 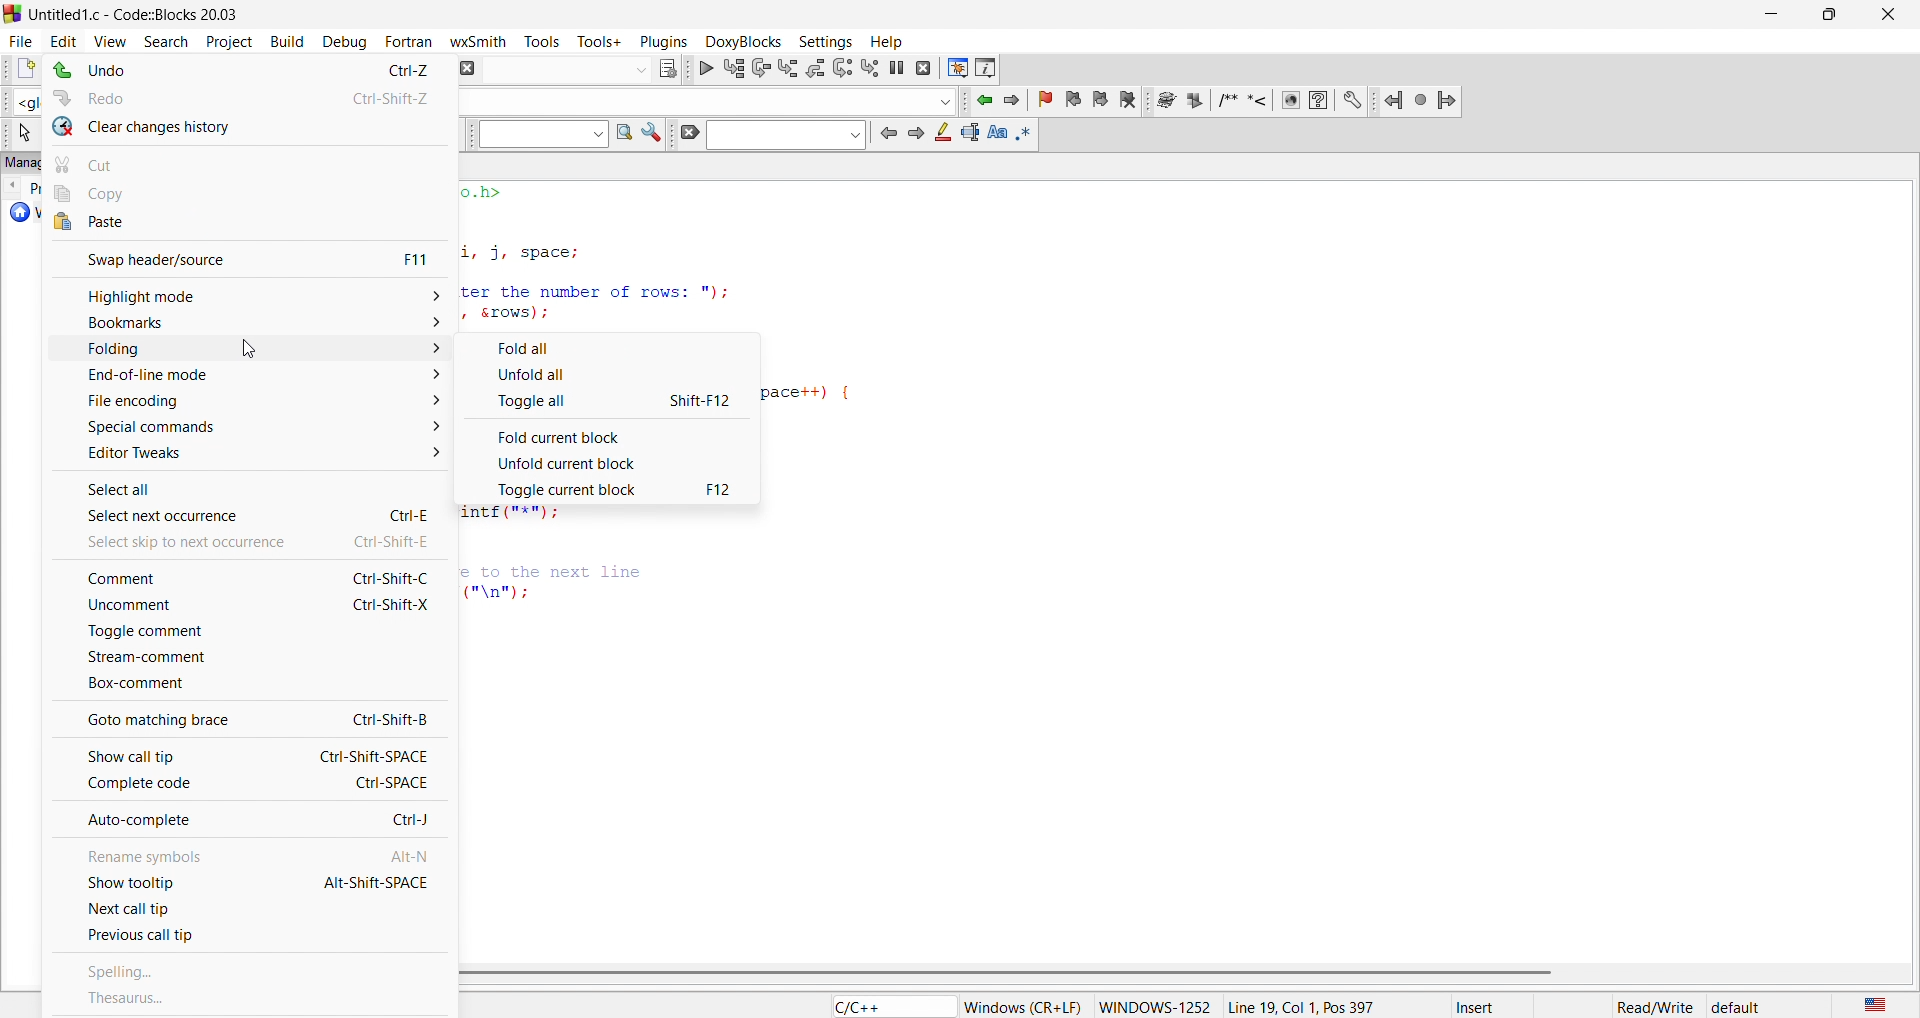 What do you see at coordinates (1165, 100) in the screenshot?
I see `run doxy wizard` at bounding box center [1165, 100].